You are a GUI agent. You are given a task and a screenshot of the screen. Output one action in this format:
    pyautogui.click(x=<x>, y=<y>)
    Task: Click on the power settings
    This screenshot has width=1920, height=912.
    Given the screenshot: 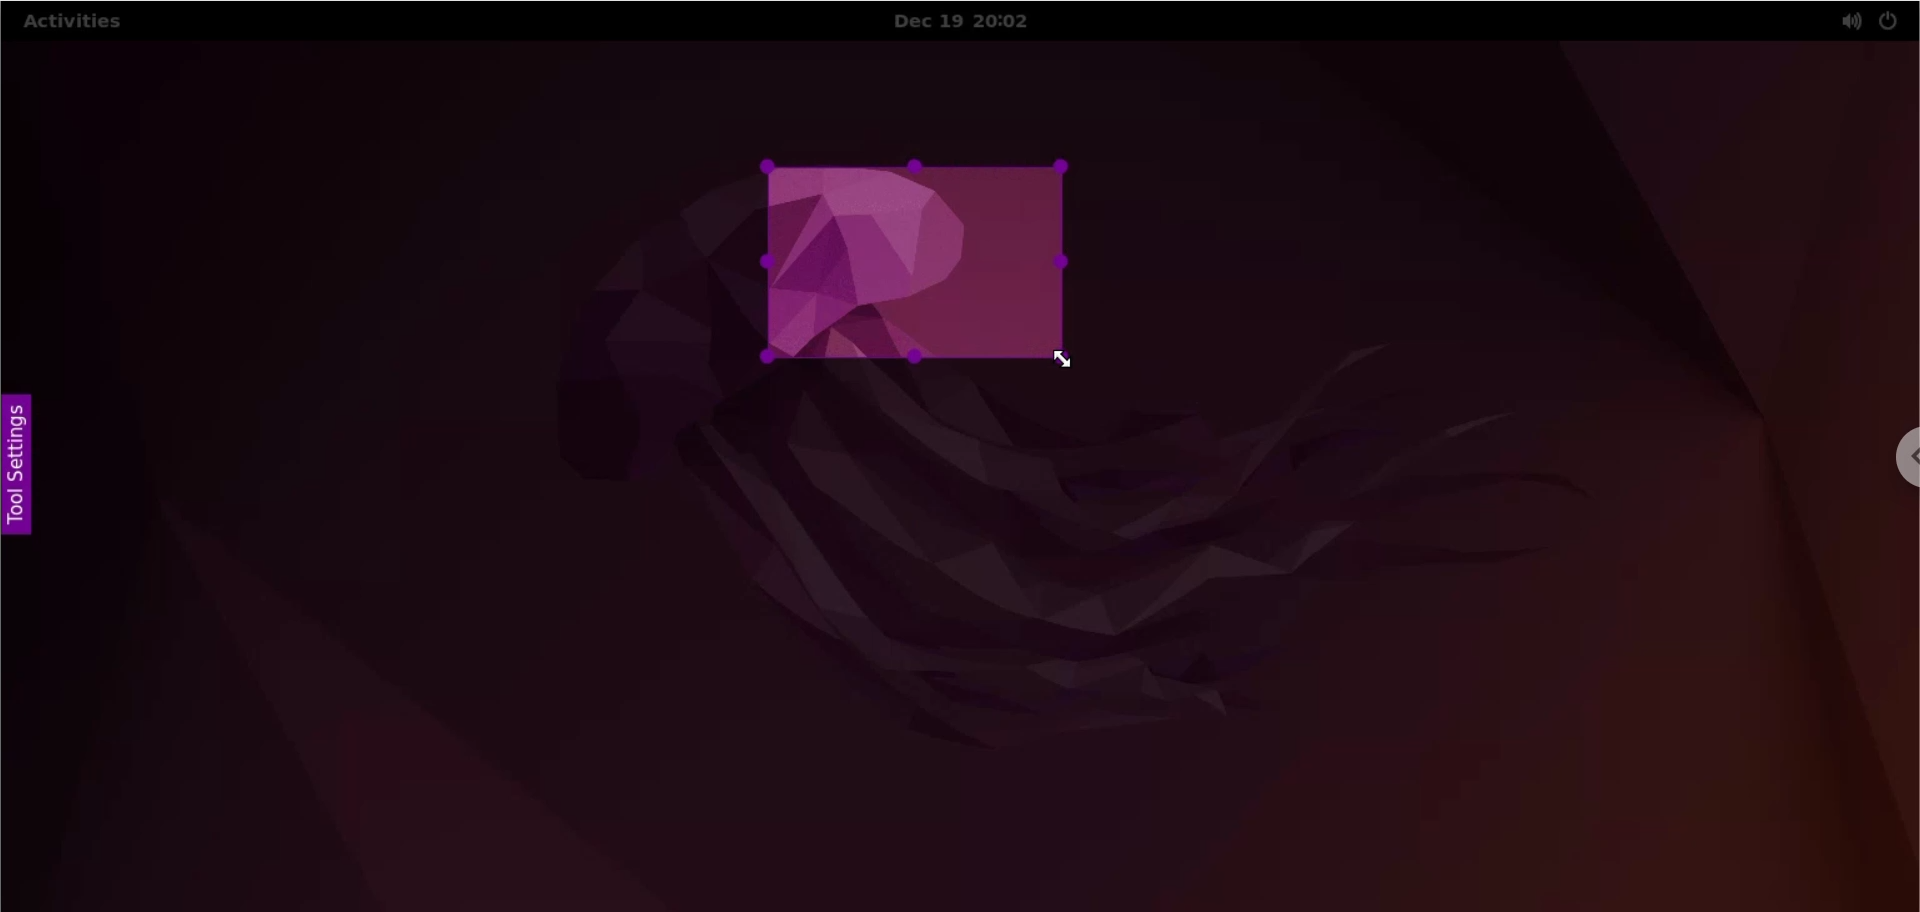 What is the action you would take?
    pyautogui.click(x=1888, y=22)
    